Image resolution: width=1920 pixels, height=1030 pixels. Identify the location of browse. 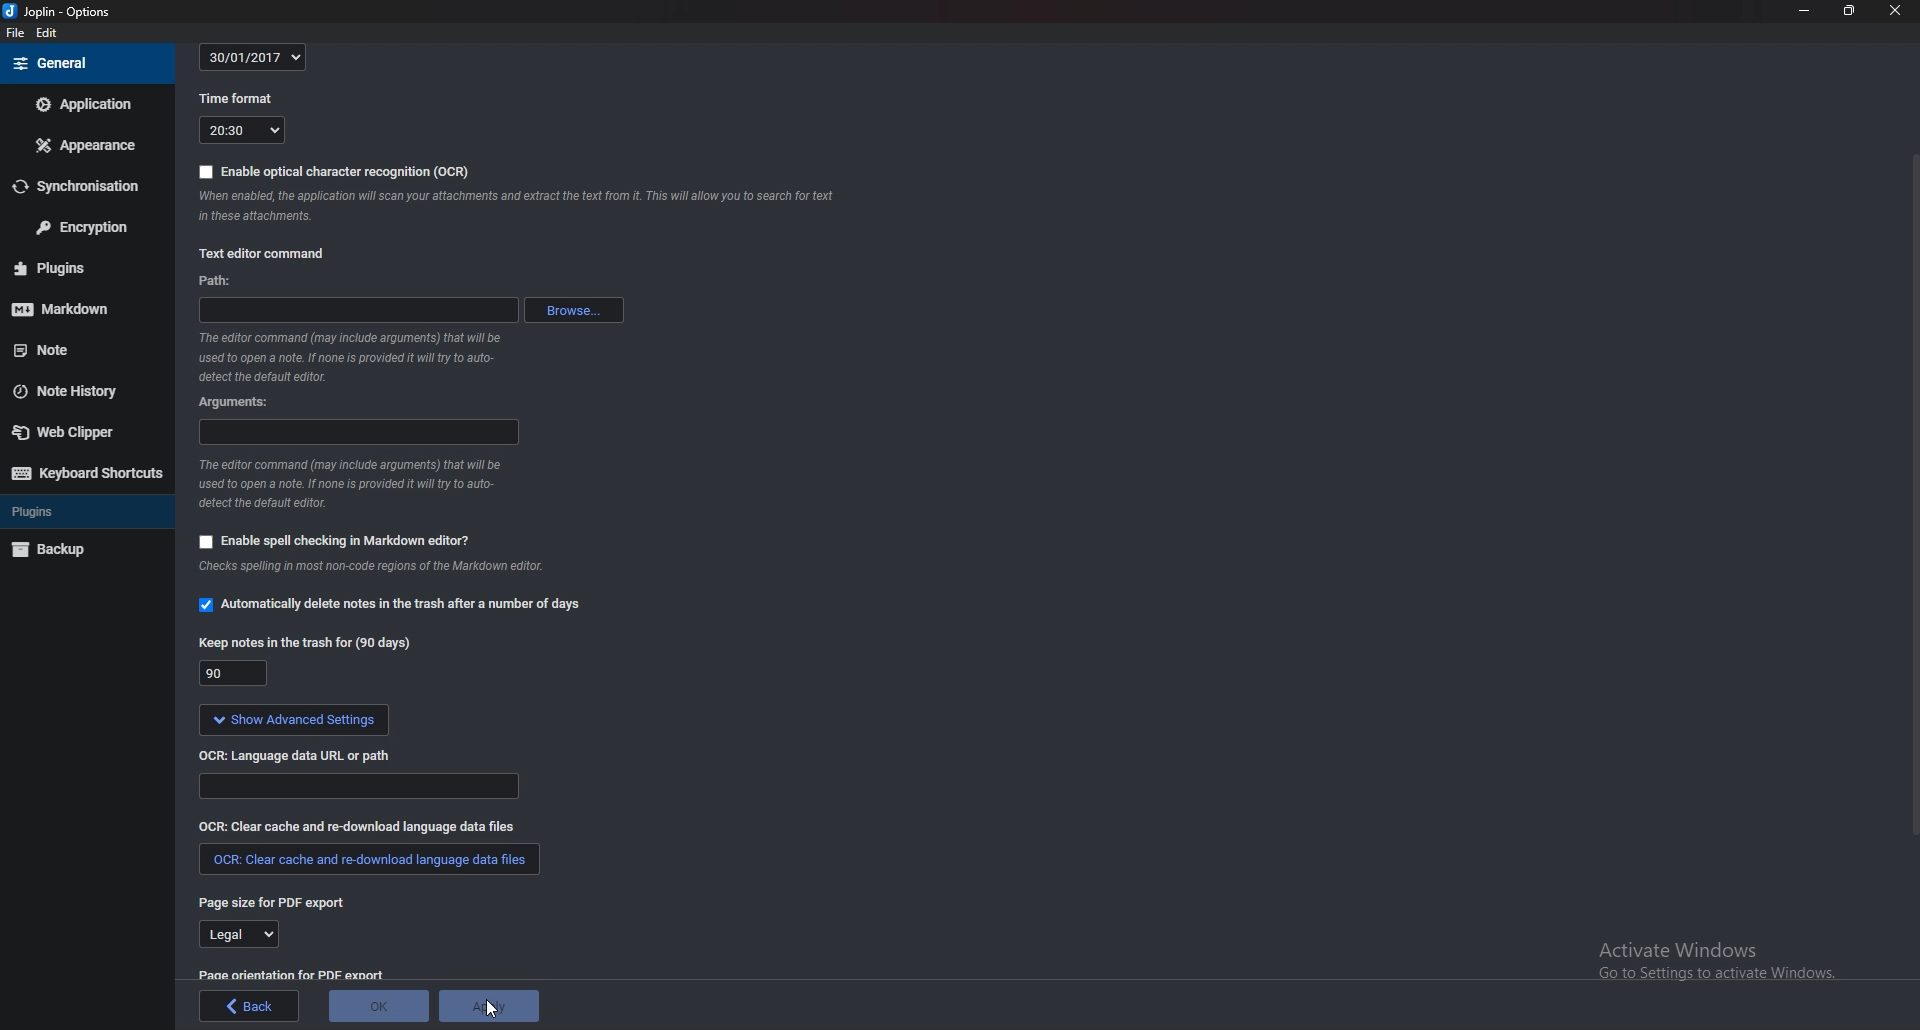
(574, 309).